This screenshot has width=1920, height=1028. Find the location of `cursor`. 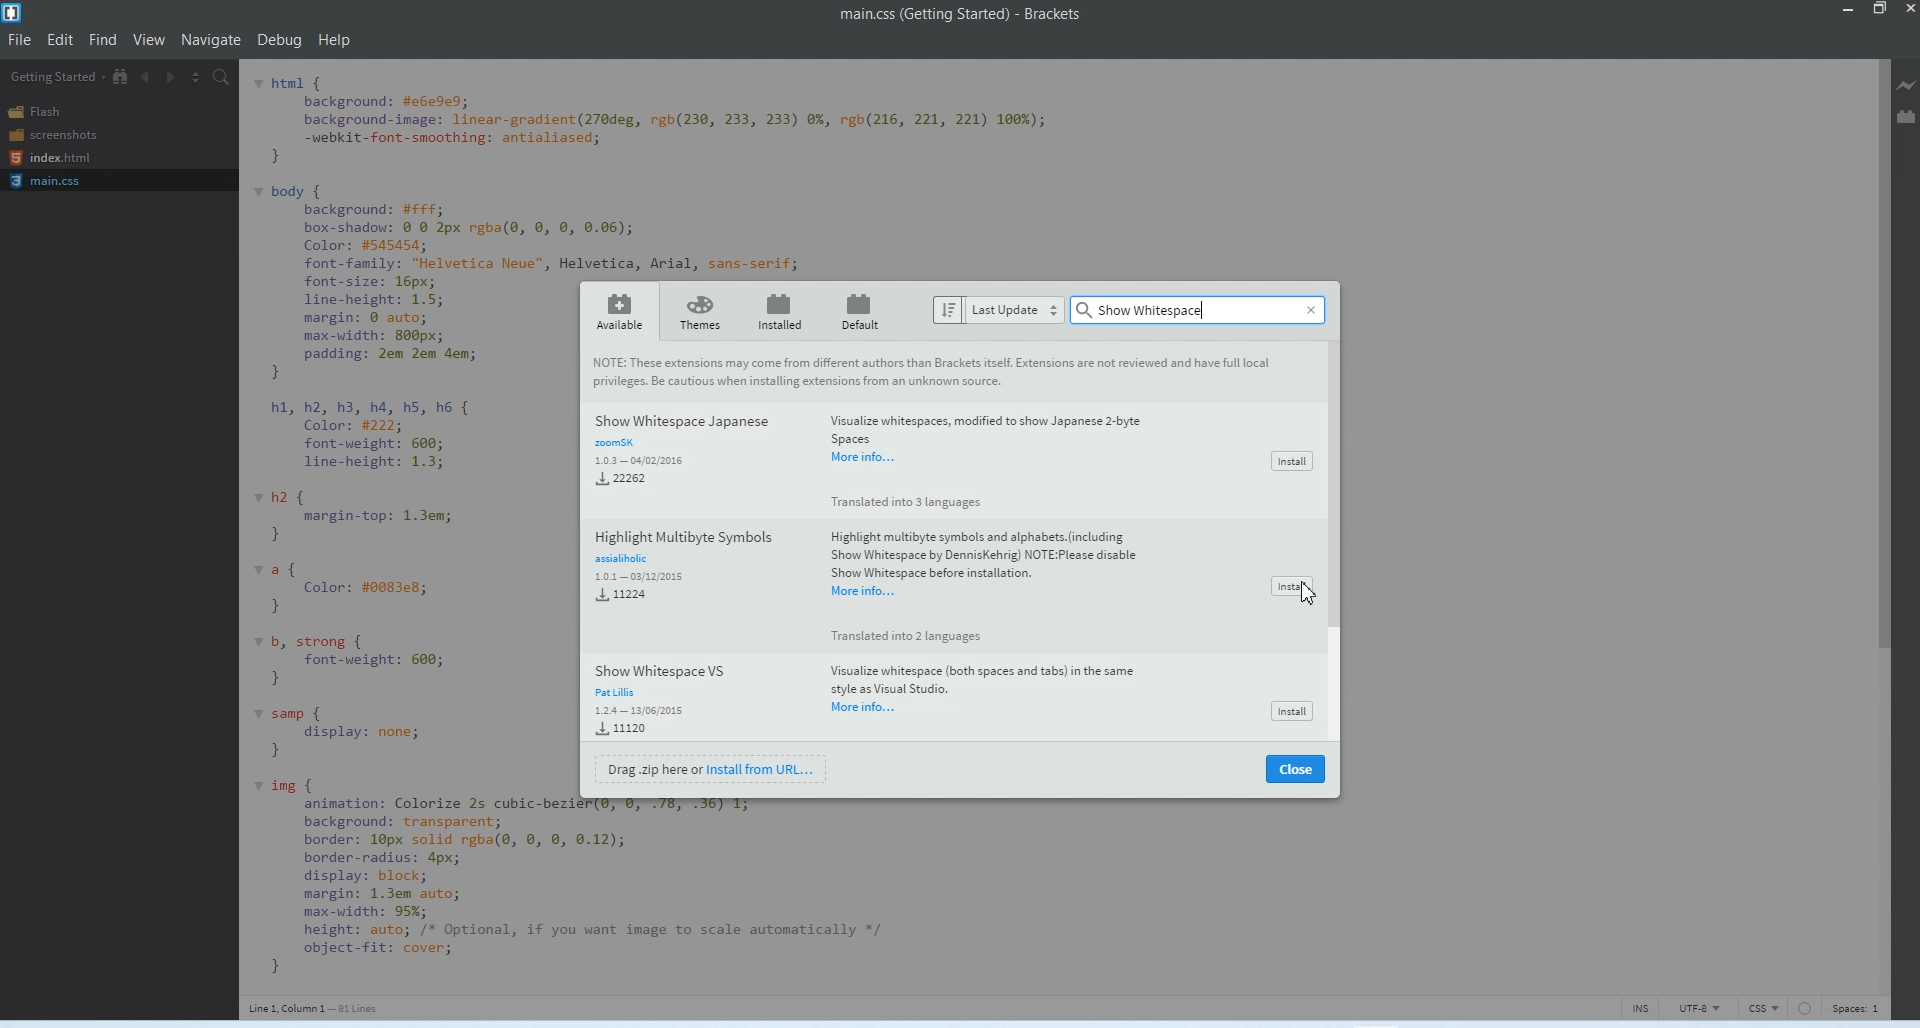

cursor is located at coordinates (1309, 598).